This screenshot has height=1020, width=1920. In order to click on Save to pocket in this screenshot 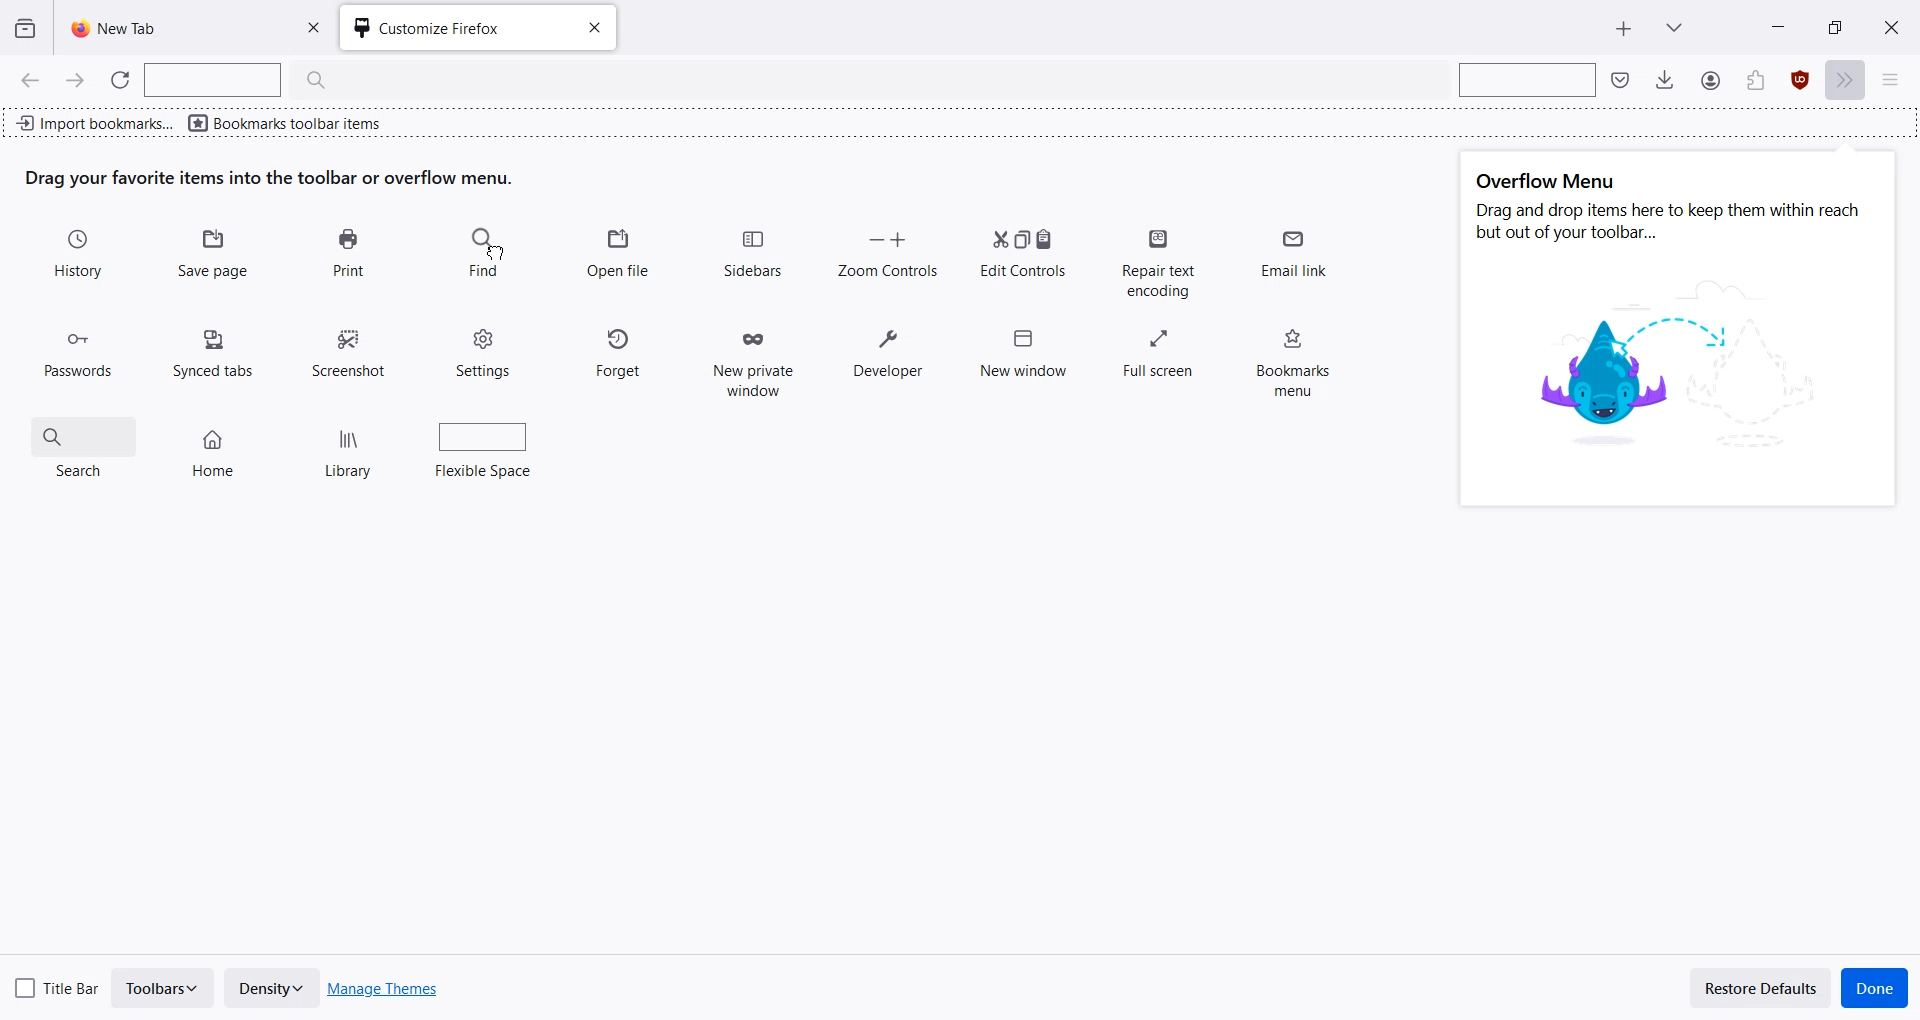, I will do `click(1622, 79)`.